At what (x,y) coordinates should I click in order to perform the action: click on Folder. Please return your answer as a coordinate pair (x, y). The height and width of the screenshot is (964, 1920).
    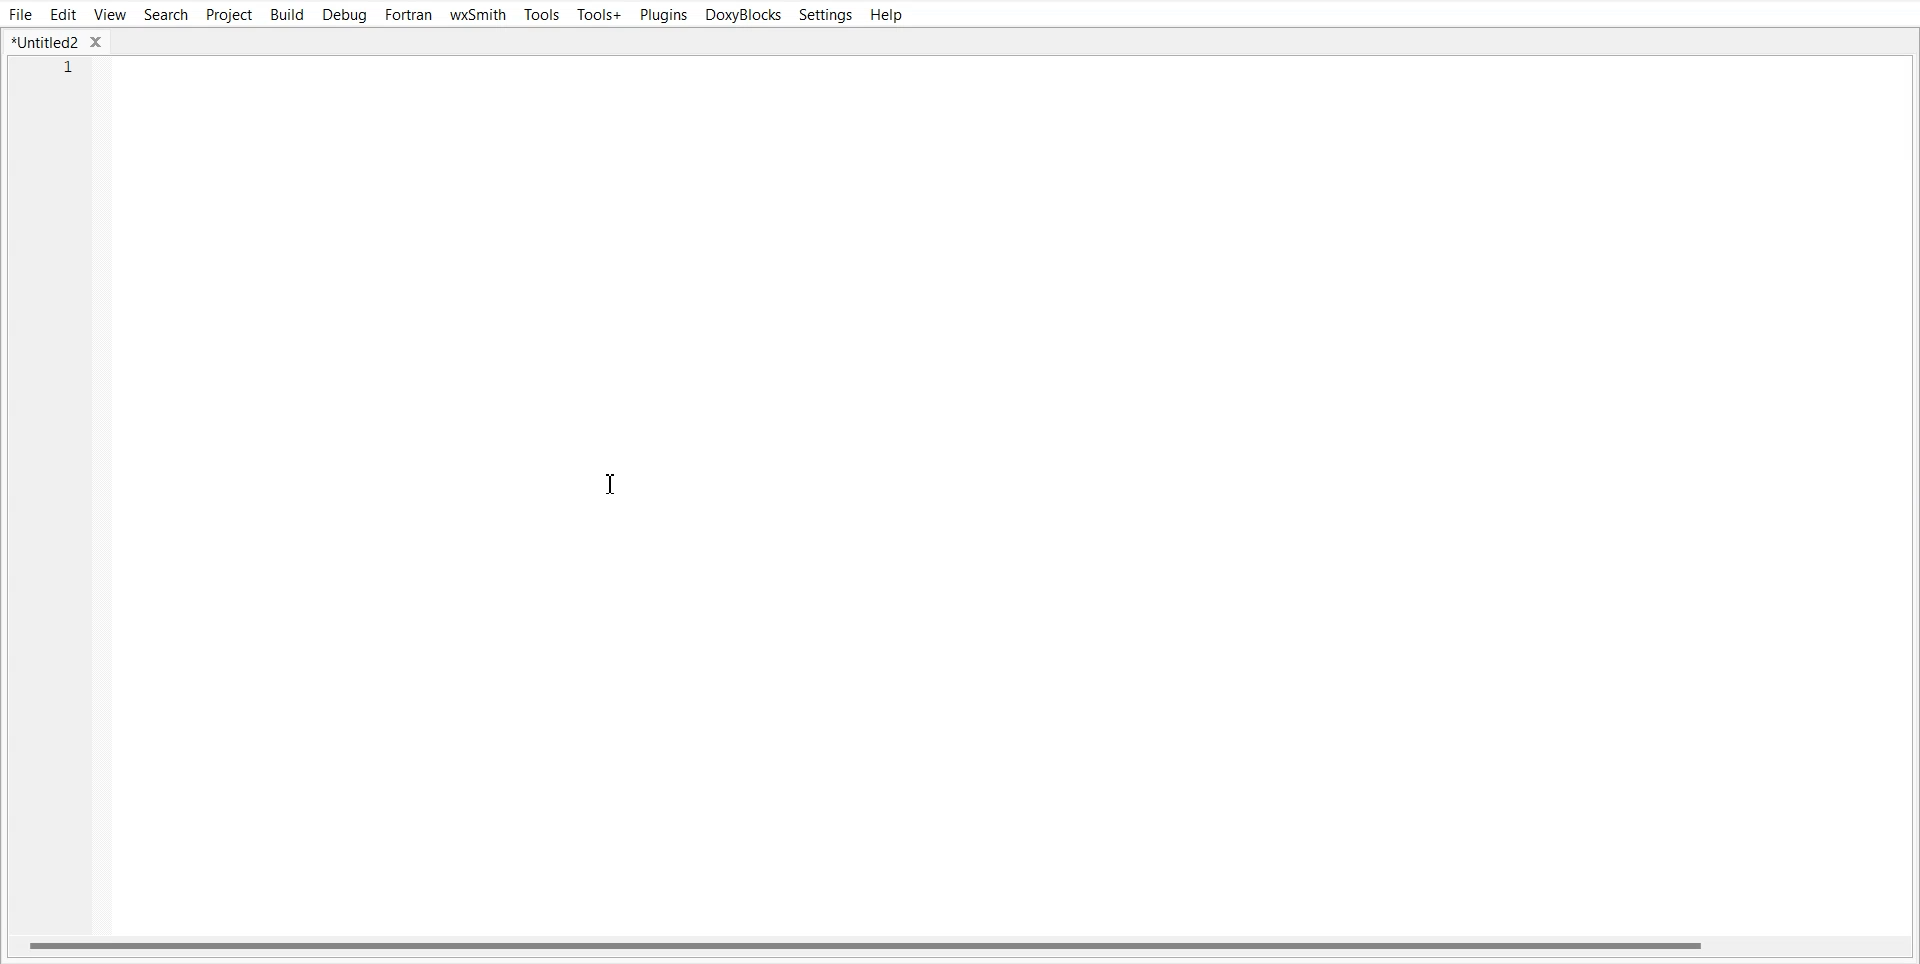
    Looking at the image, I should click on (58, 41).